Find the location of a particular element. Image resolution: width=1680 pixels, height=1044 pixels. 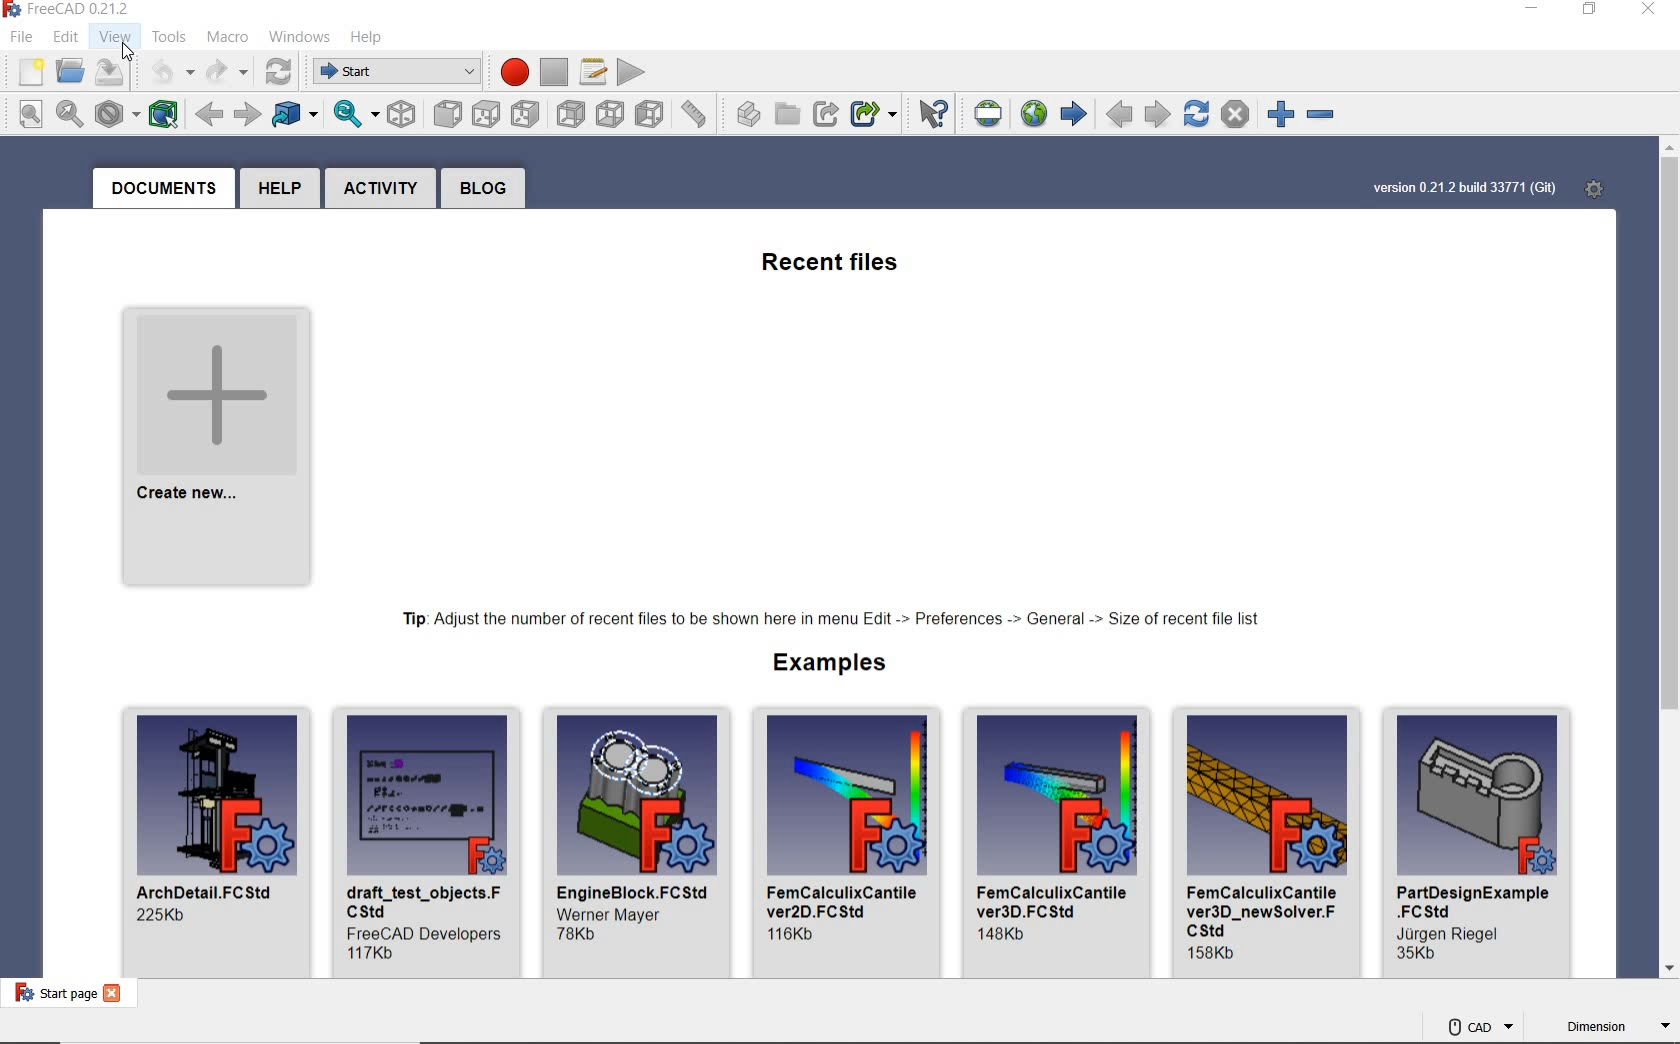

help is located at coordinates (285, 188).